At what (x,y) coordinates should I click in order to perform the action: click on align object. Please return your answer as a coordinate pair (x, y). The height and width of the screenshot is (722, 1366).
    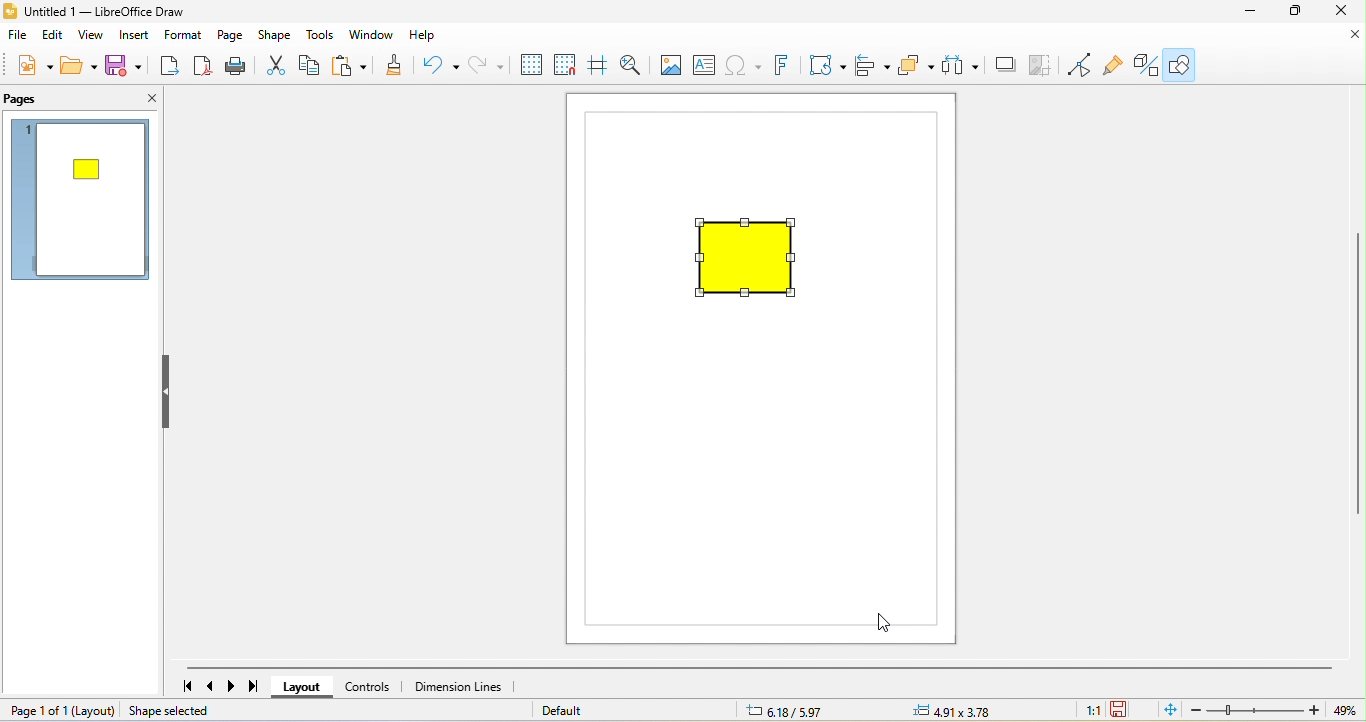
    Looking at the image, I should click on (875, 67).